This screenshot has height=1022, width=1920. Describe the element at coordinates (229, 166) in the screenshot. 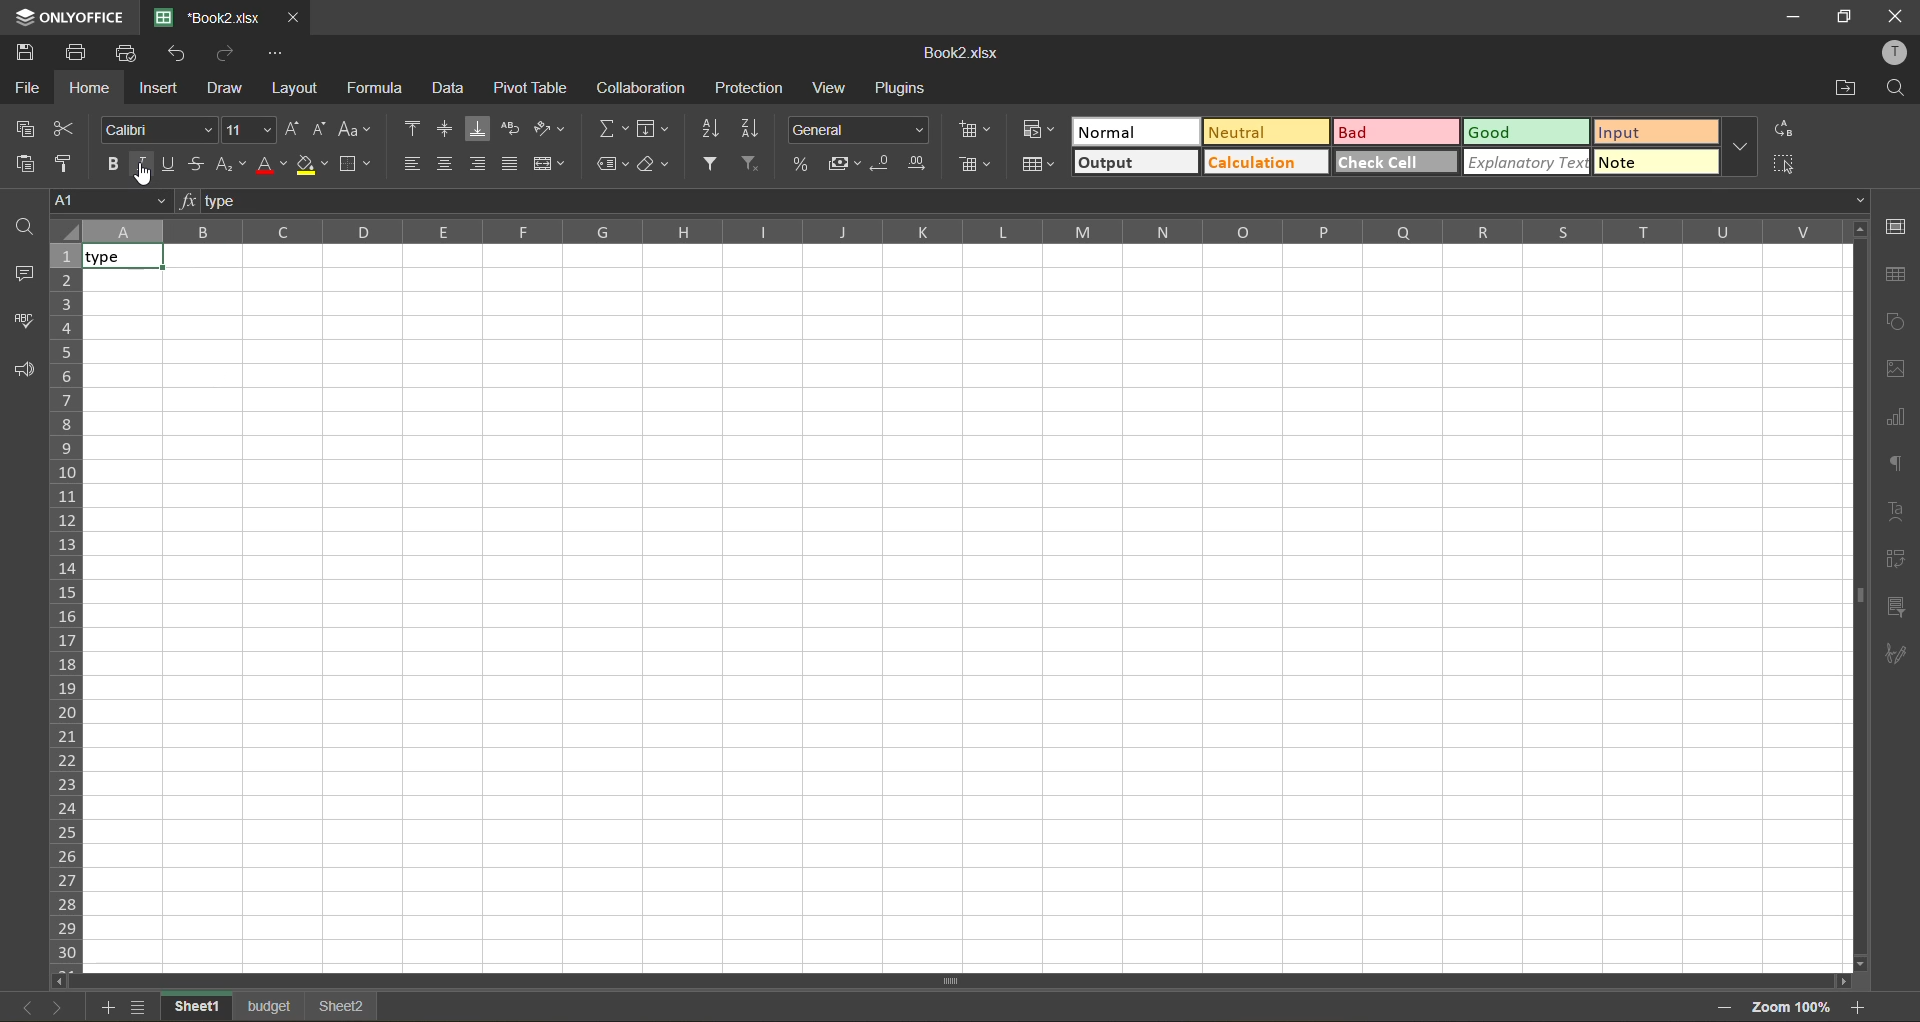

I see `sub/superscript` at that location.